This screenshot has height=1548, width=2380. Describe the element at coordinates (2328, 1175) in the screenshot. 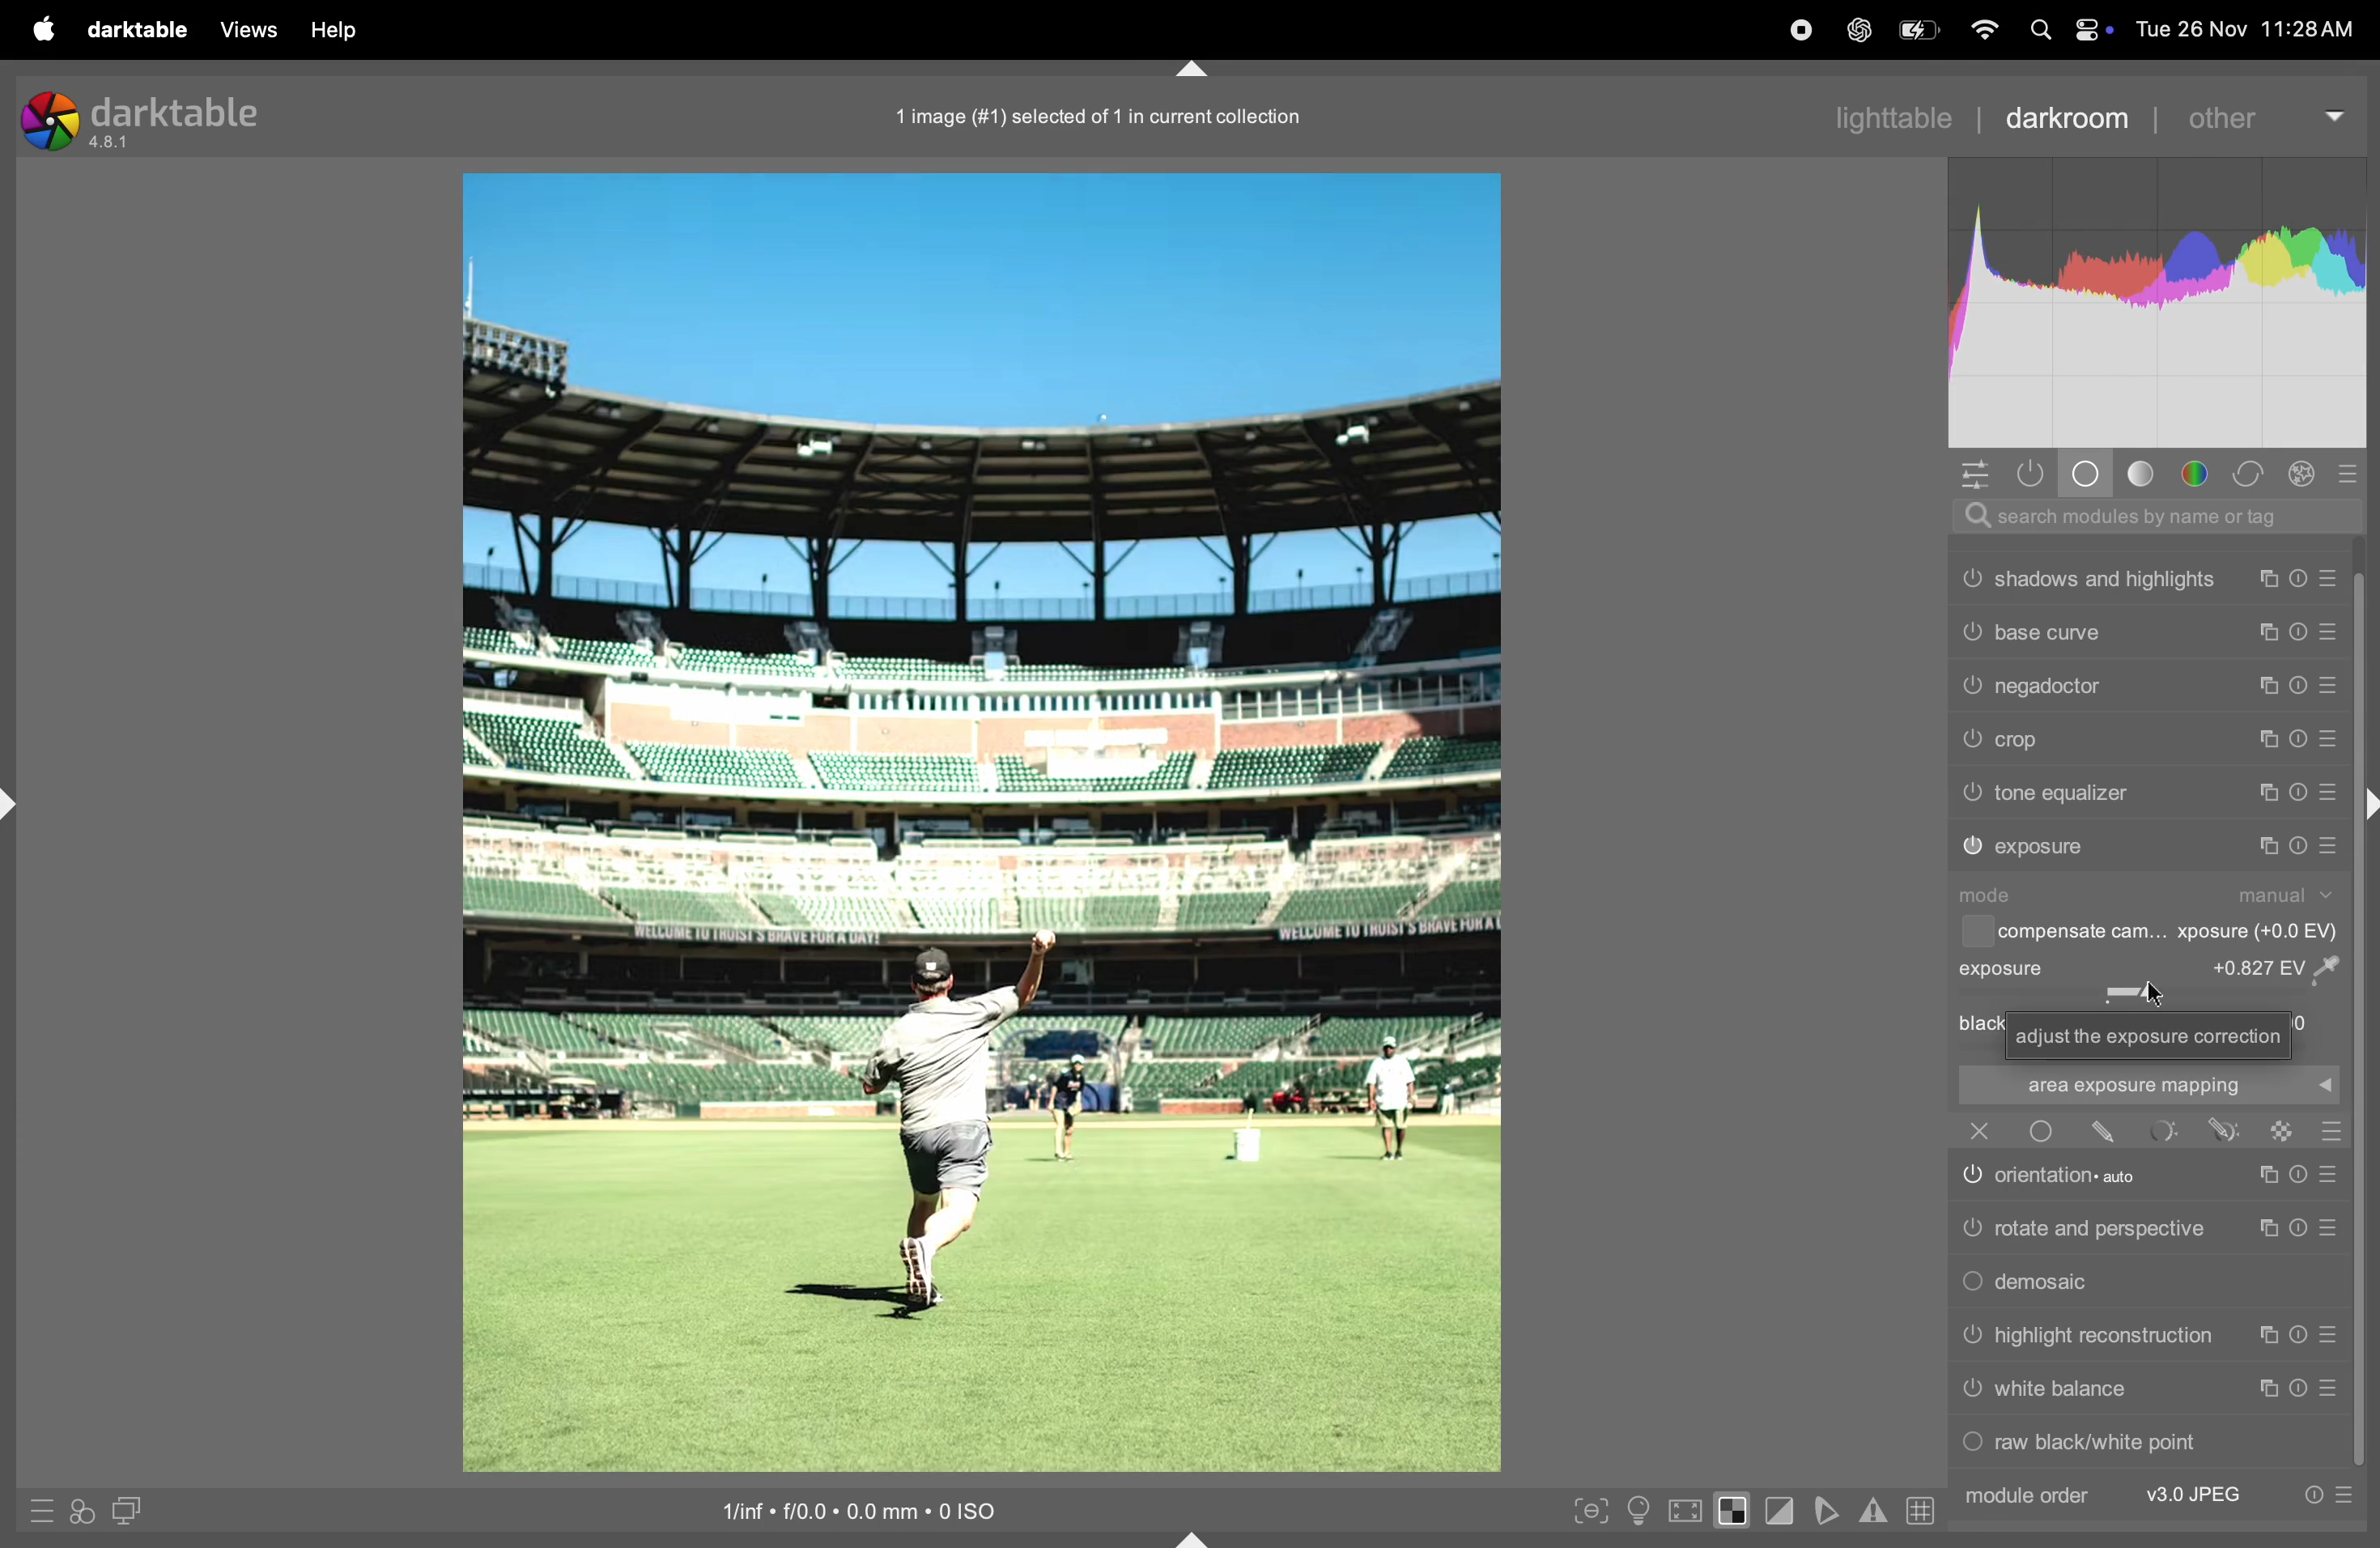

I see `Preset` at that location.